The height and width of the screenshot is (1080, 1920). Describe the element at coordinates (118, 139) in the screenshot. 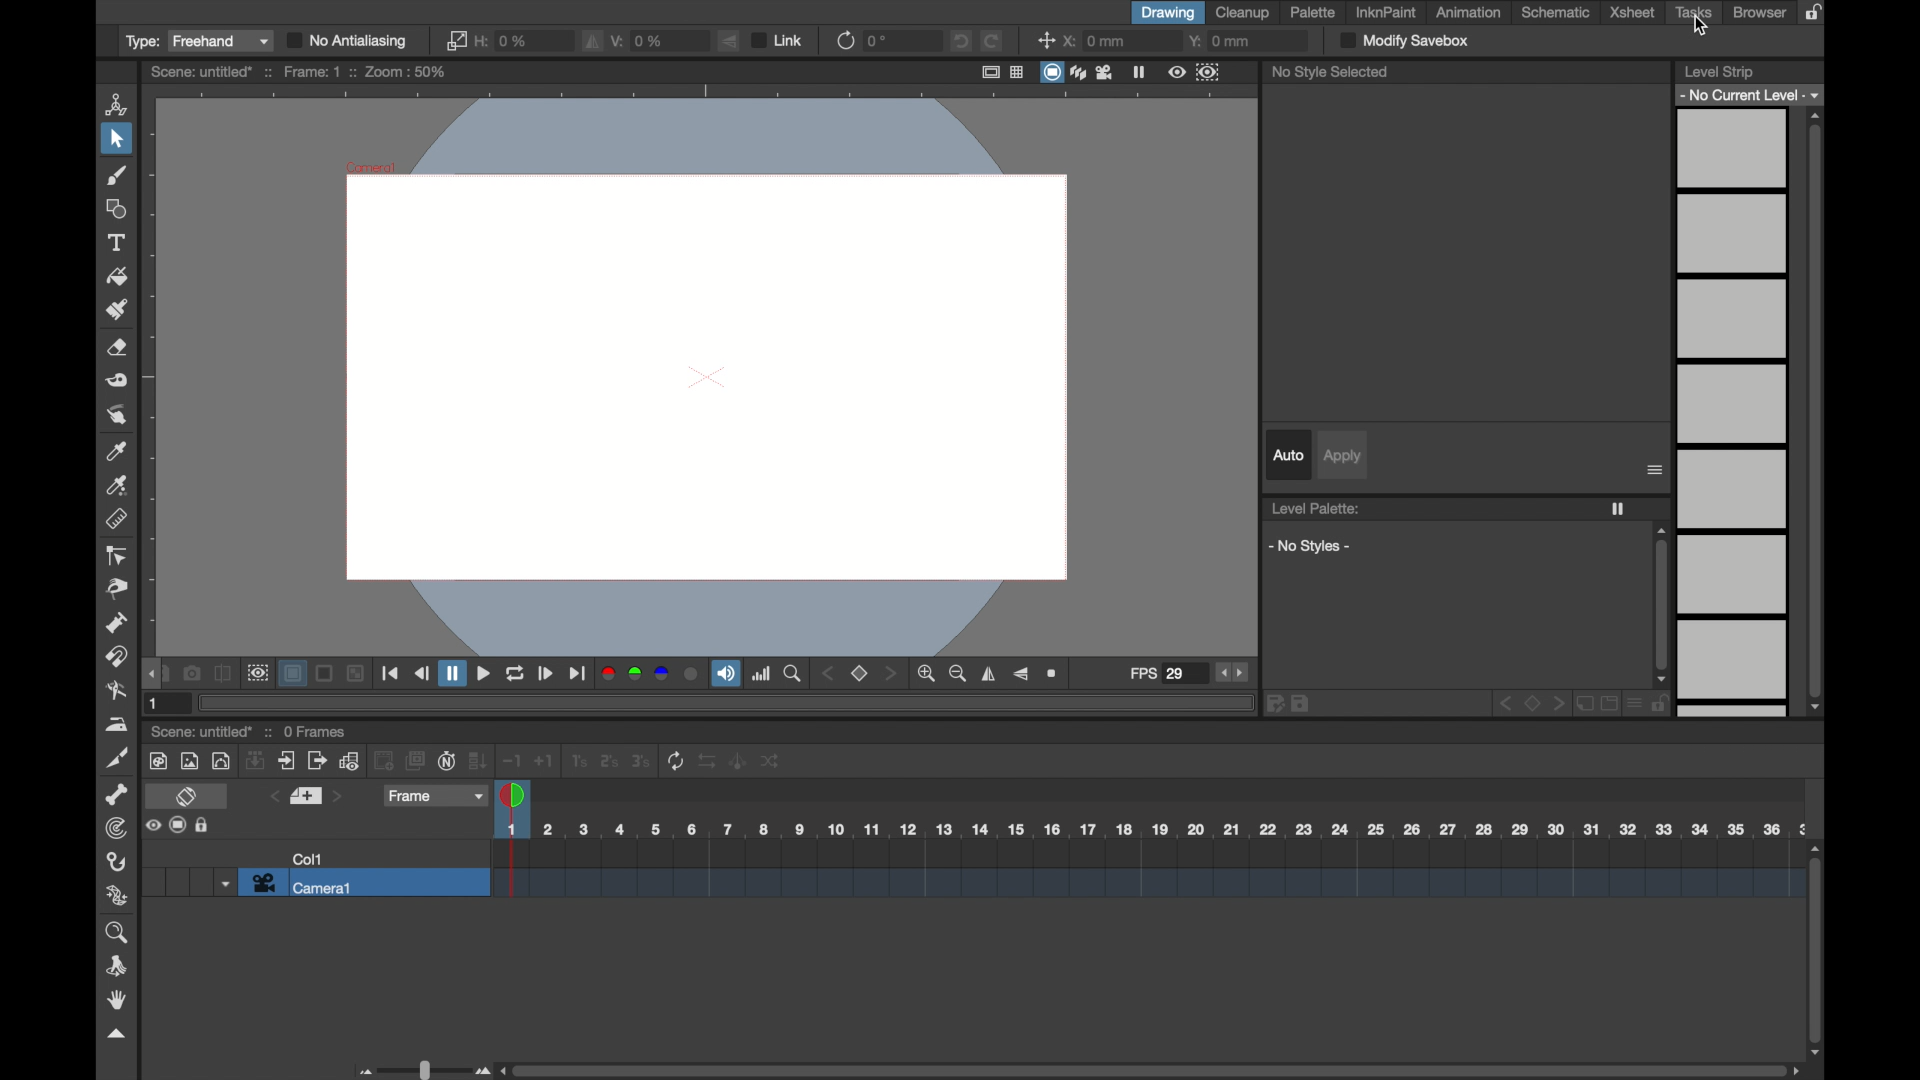

I see `selection tool` at that location.